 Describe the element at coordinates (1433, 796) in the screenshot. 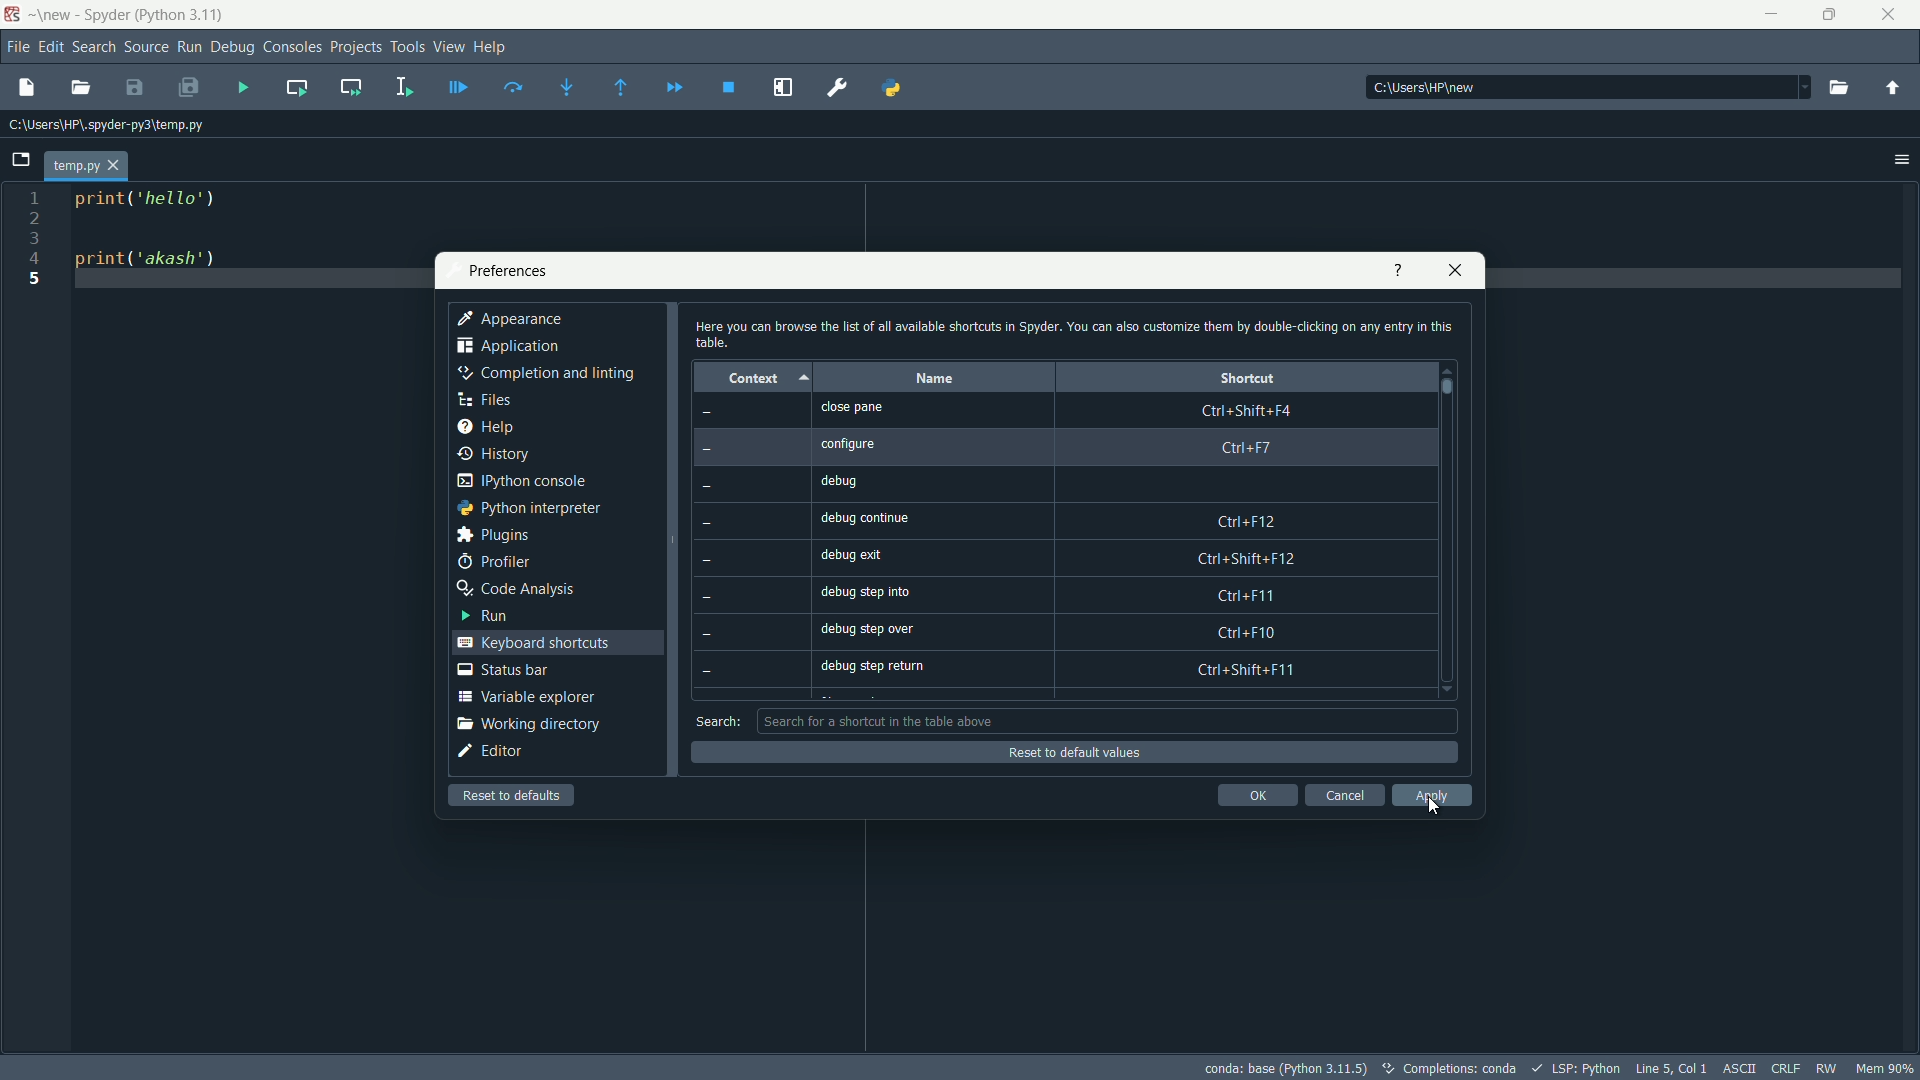

I see `apply` at that location.